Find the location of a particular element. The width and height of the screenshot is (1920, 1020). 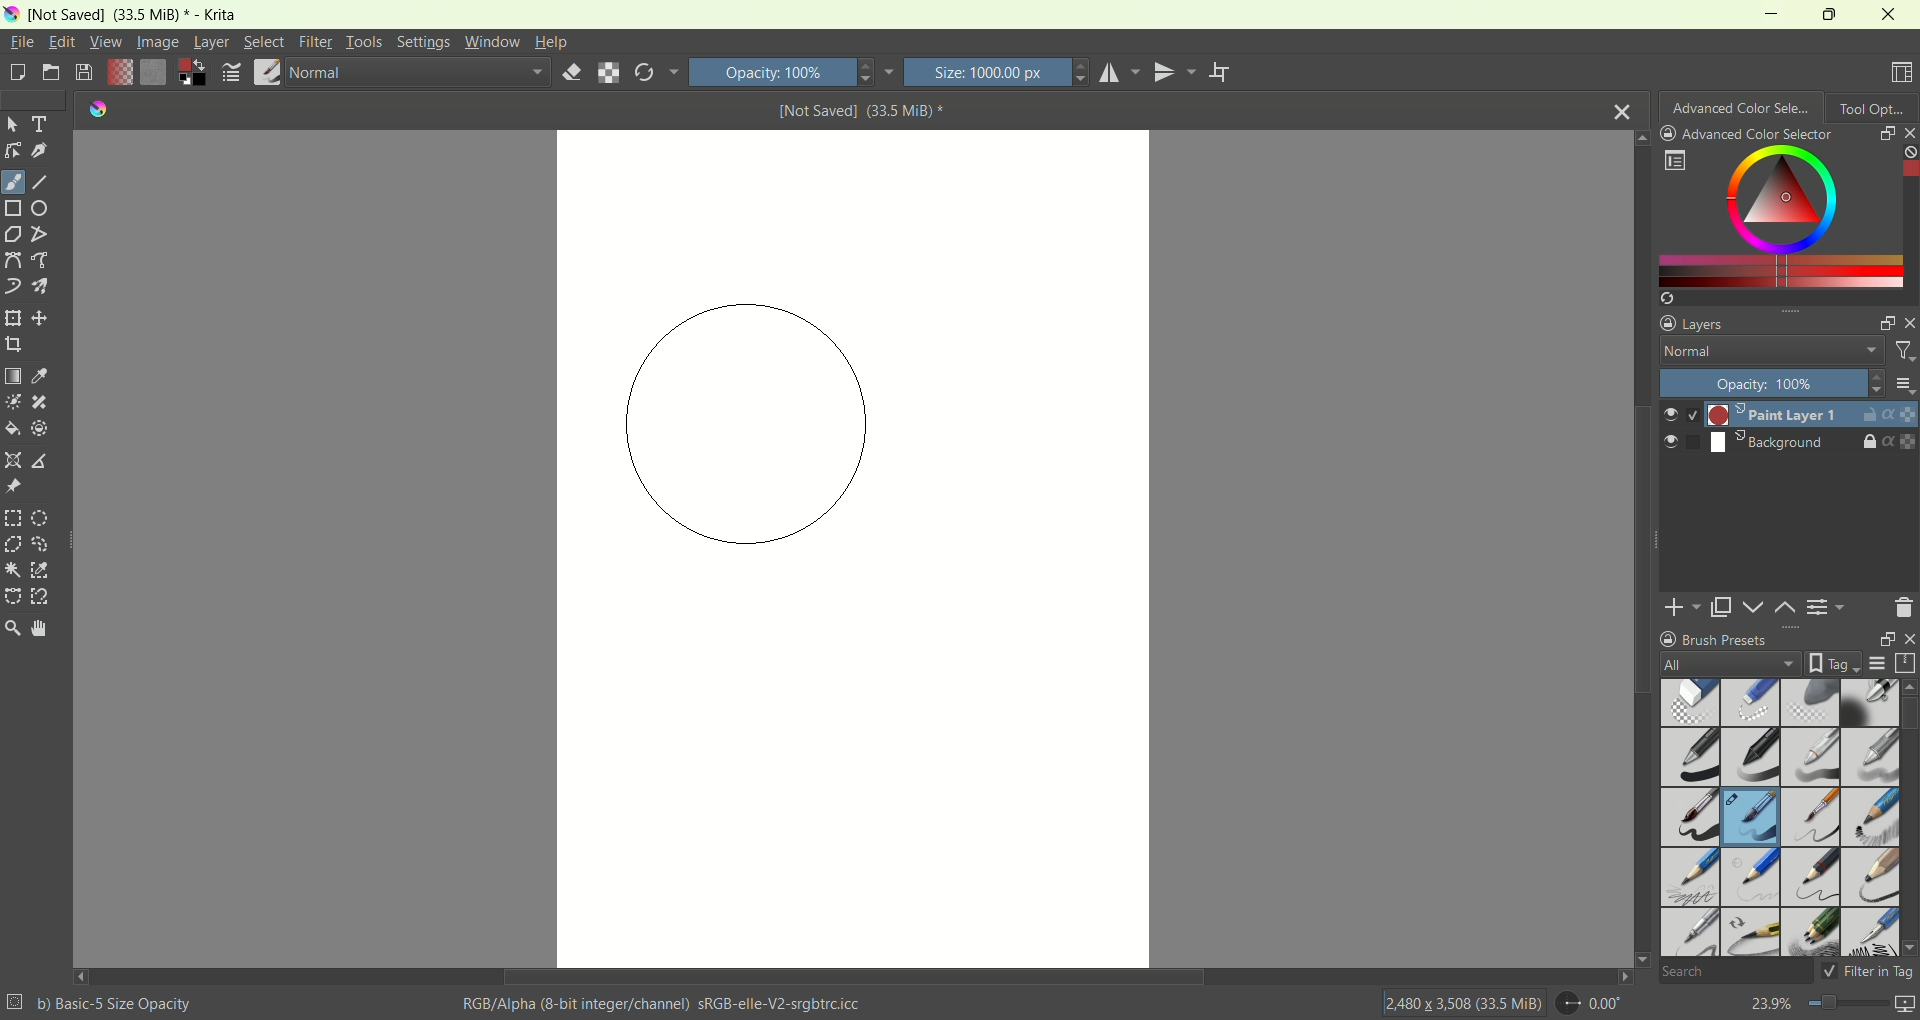

b) Basic-5 Size Opacity is located at coordinates (103, 1002).